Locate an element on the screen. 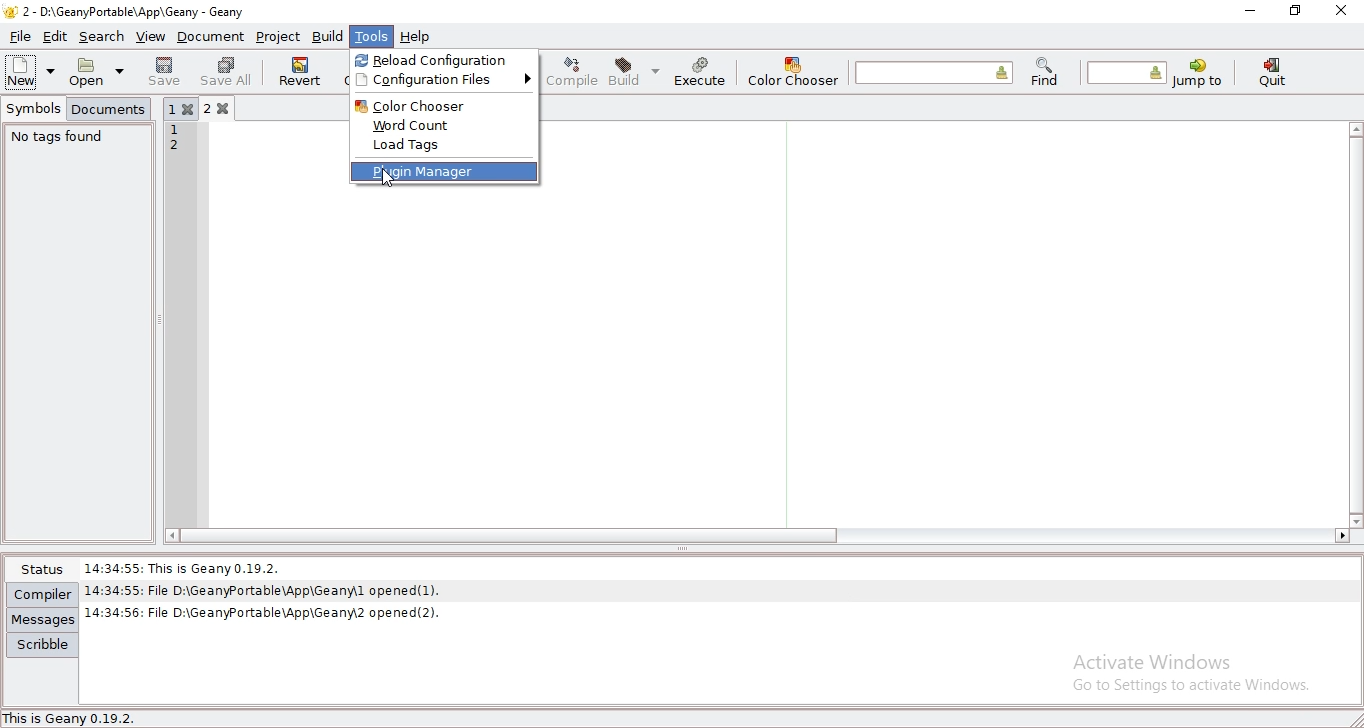 The image size is (1364, 728). scribble is located at coordinates (42, 645).